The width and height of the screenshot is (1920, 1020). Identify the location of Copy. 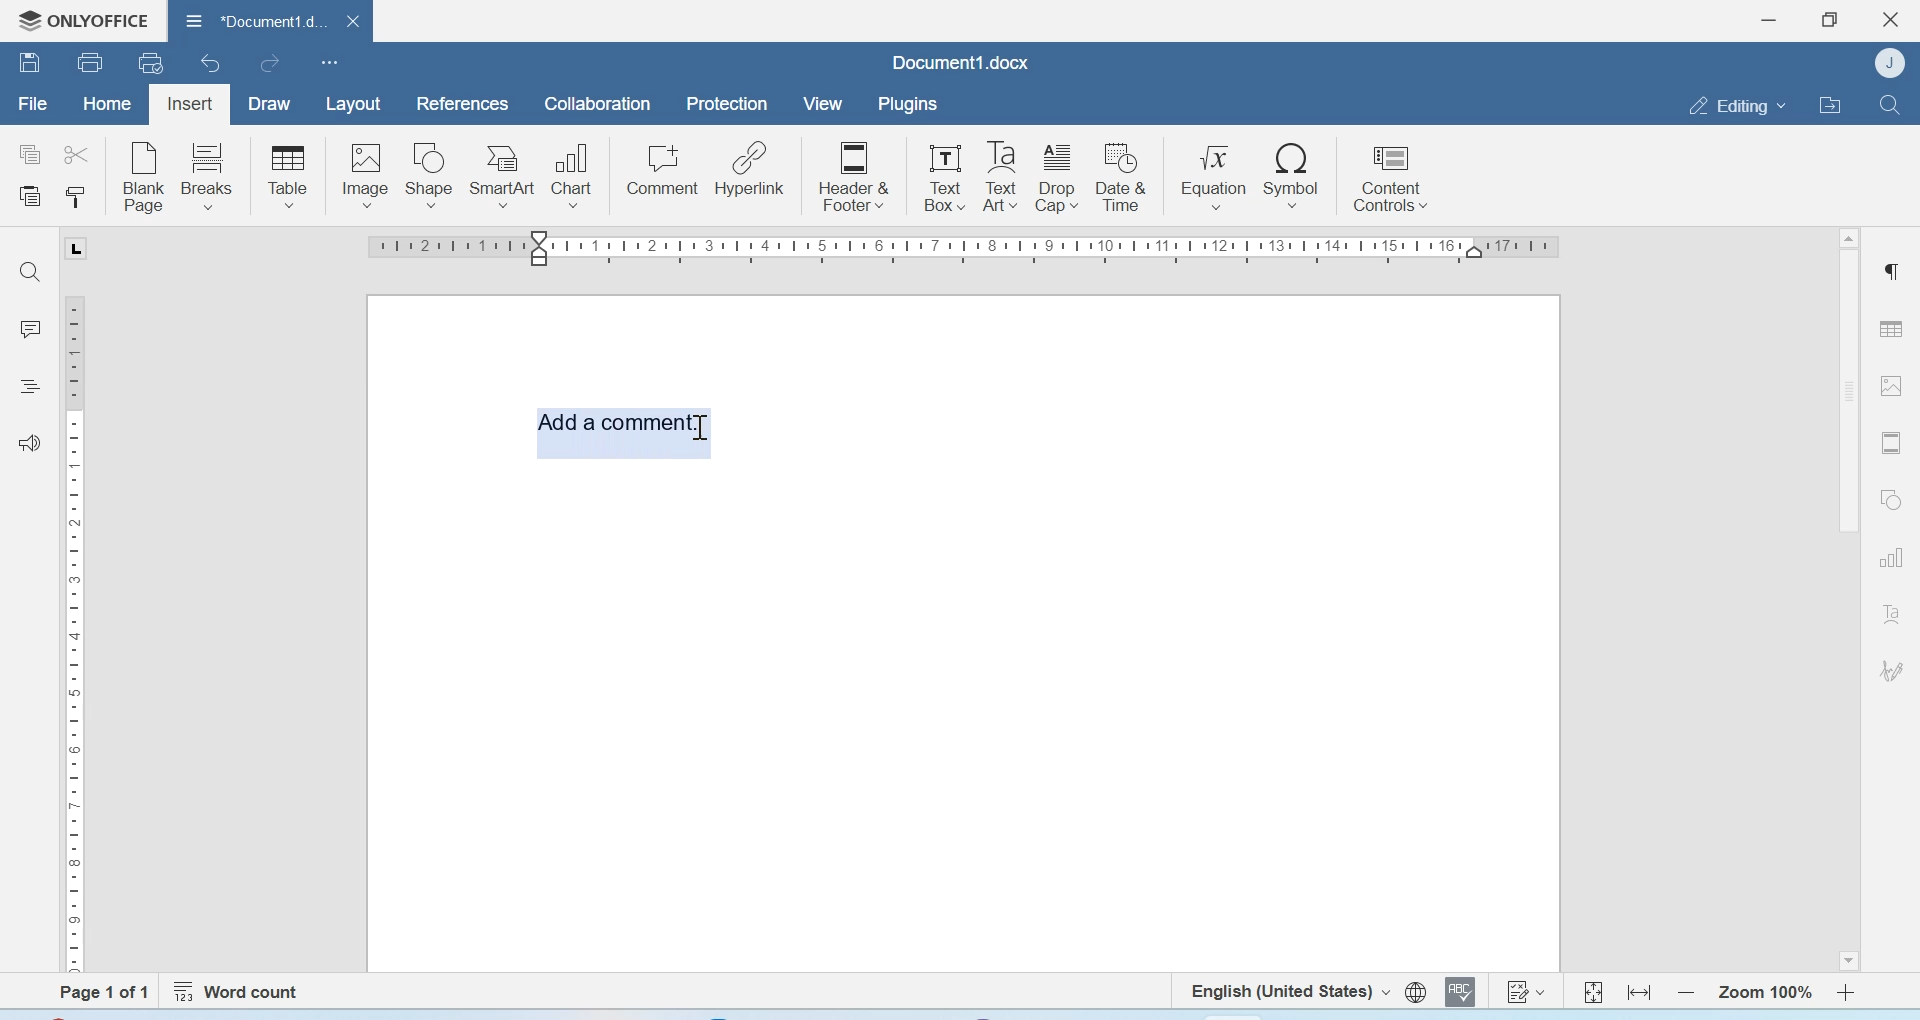
(31, 155).